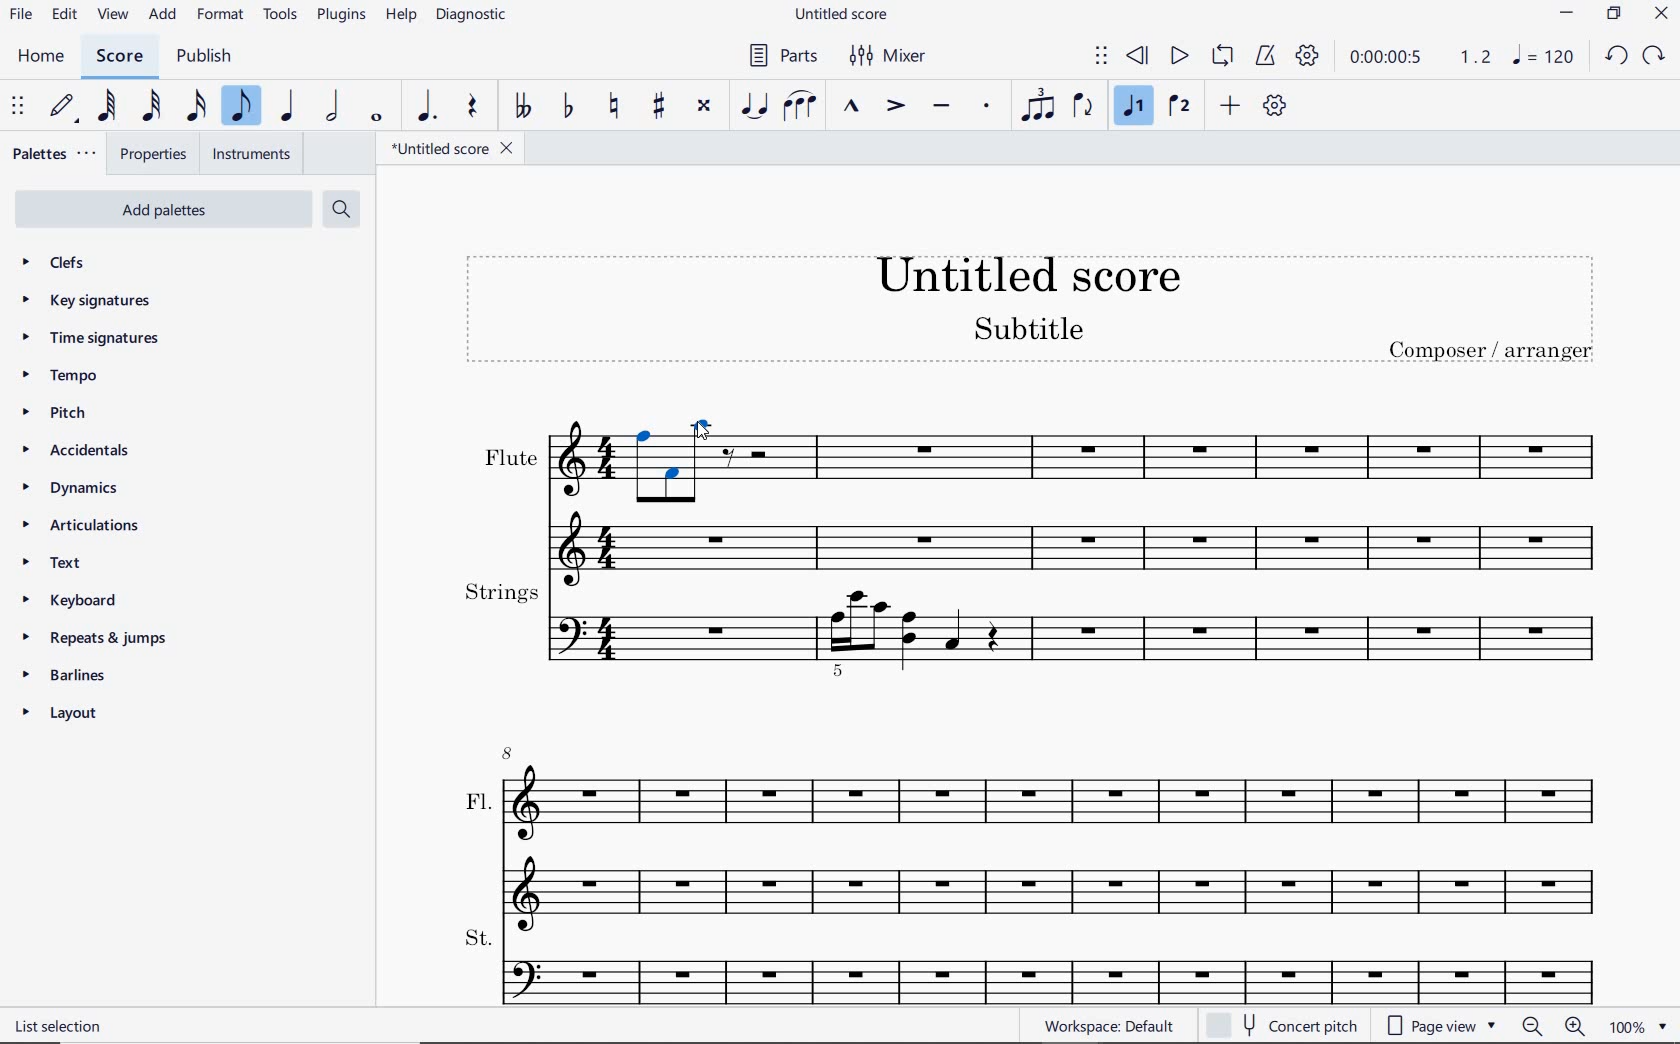 This screenshot has height=1044, width=1680. Describe the element at coordinates (1222, 57) in the screenshot. I see `LOOP PLAYBACK` at that location.